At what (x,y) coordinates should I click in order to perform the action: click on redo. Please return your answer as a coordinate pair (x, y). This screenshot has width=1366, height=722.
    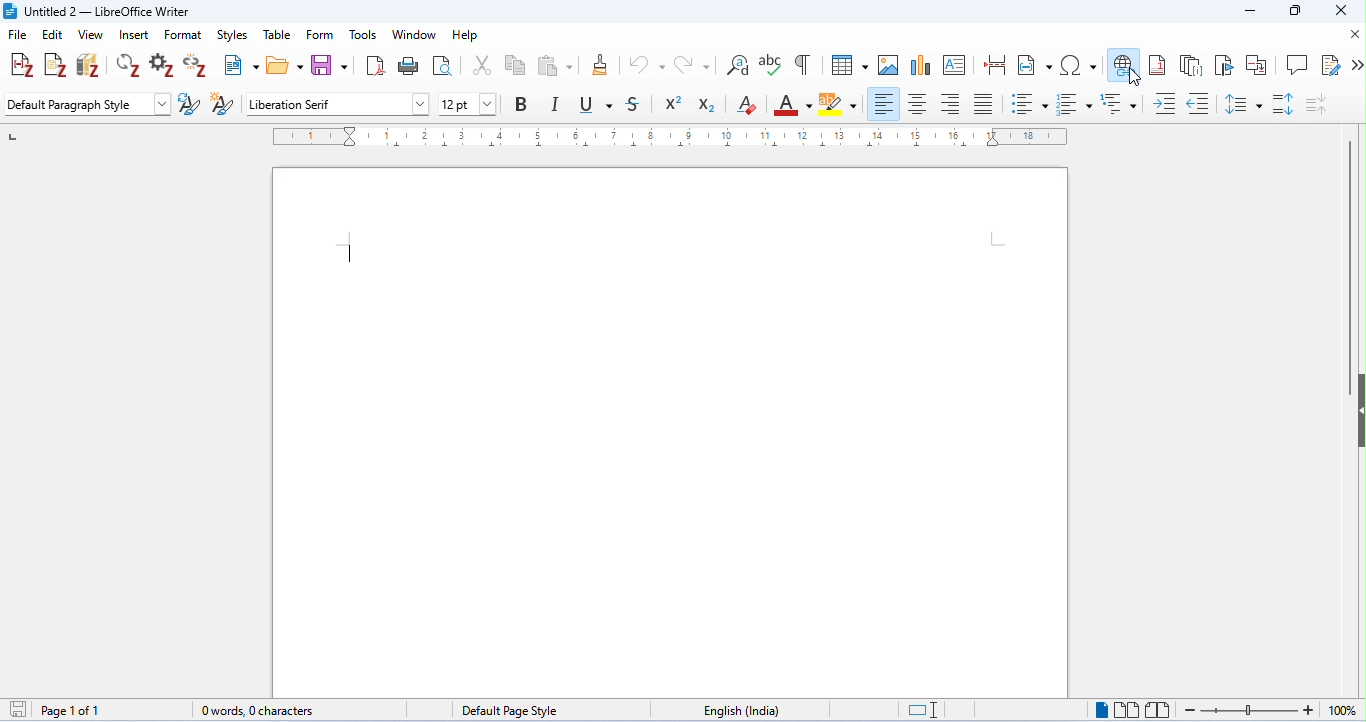
    Looking at the image, I should click on (692, 65).